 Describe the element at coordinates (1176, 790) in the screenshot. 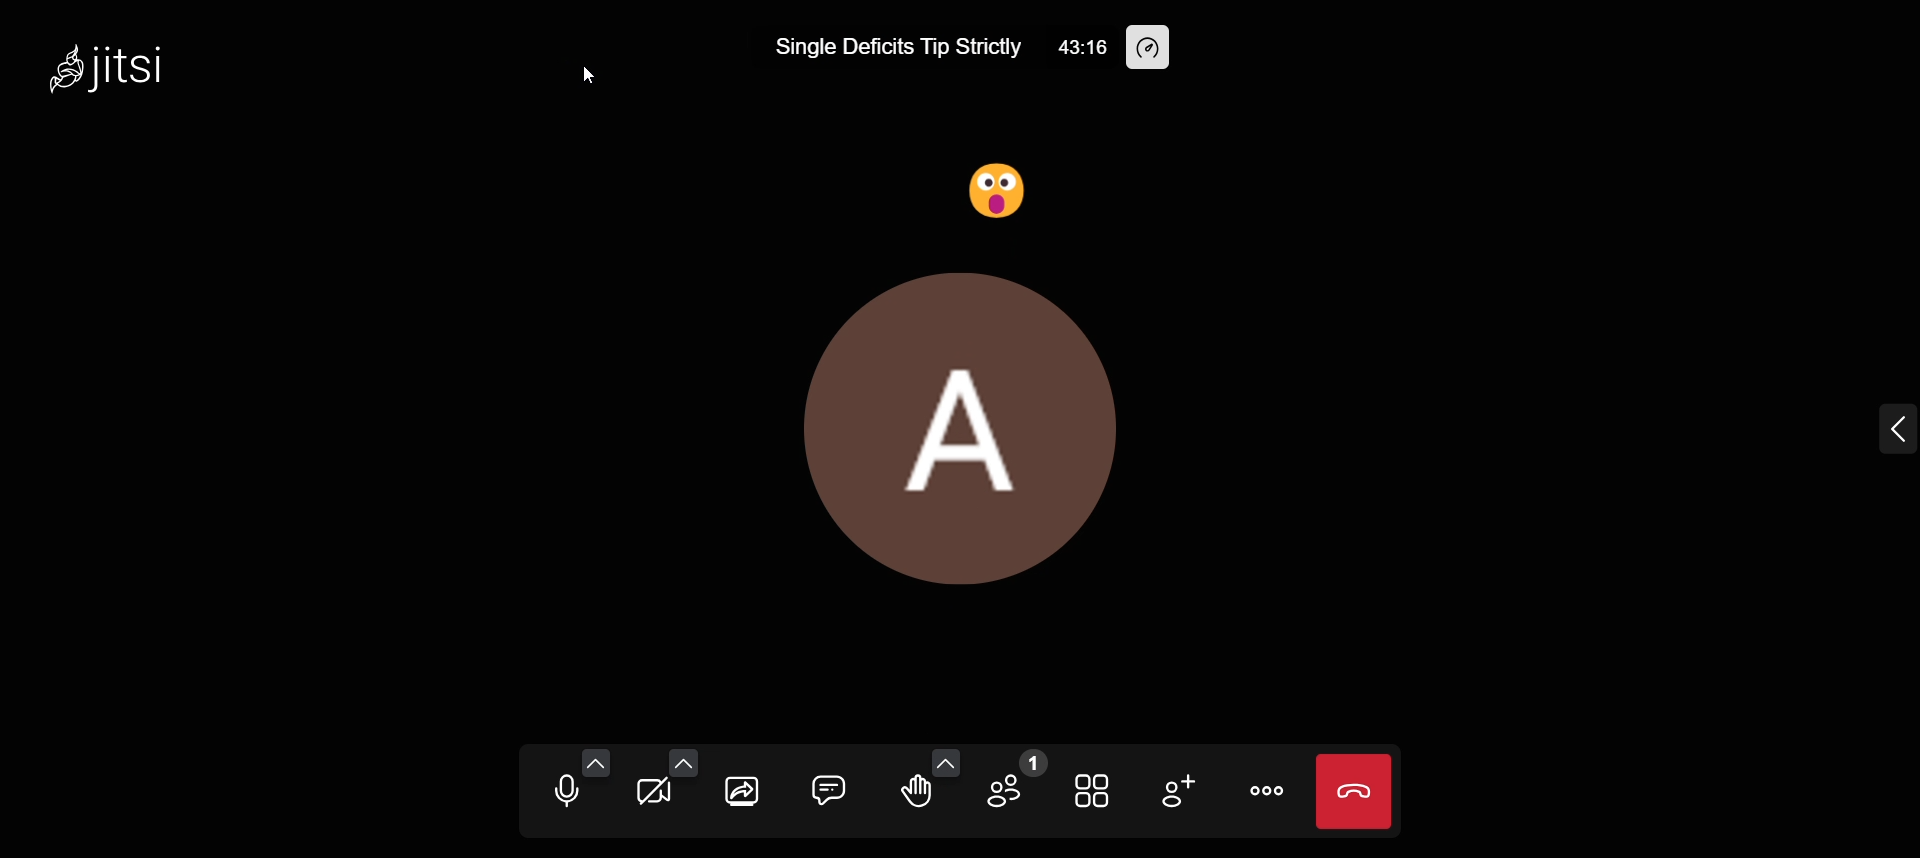

I see `invite people` at that location.